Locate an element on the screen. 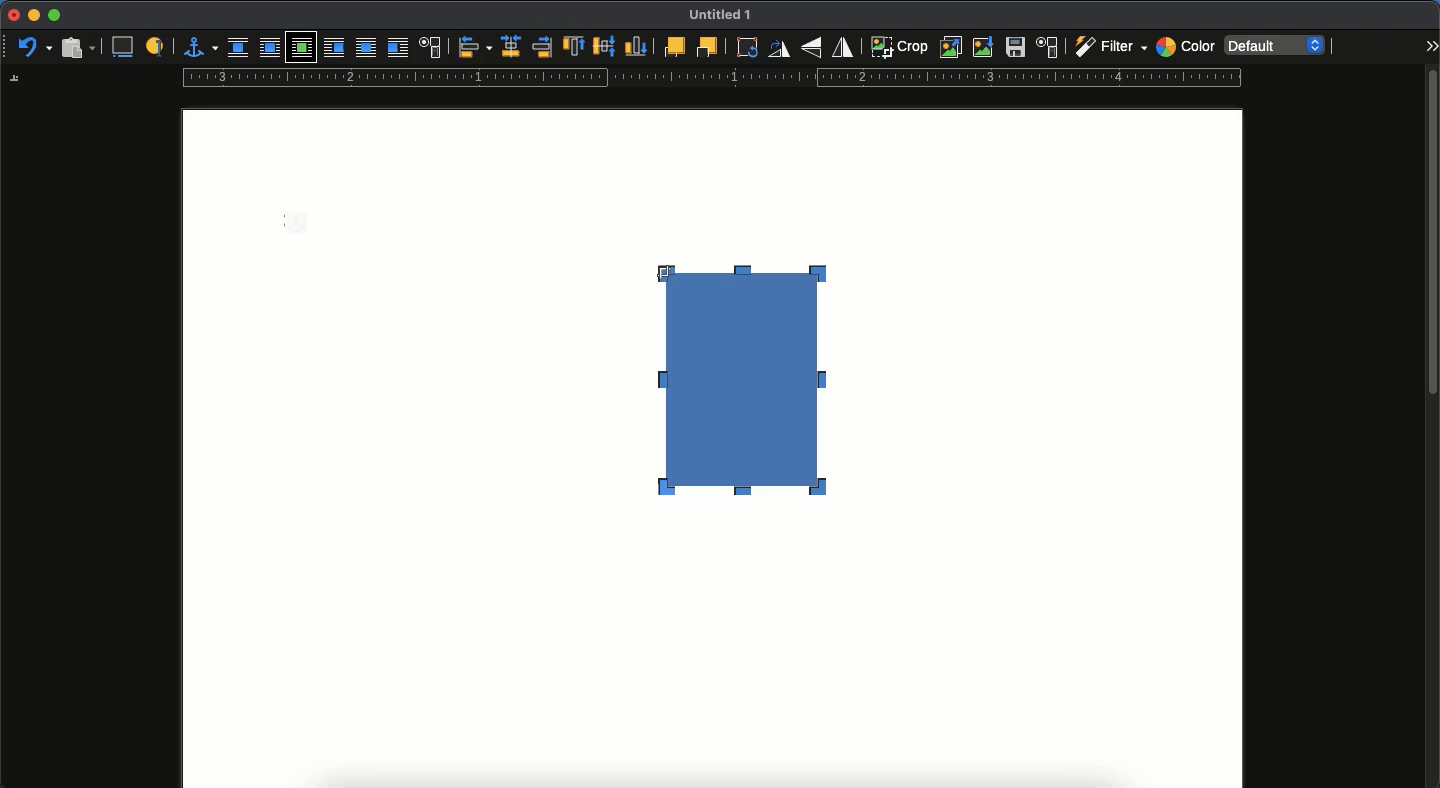 This screenshot has width=1440, height=788. centered is located at coordinates (512, 47).